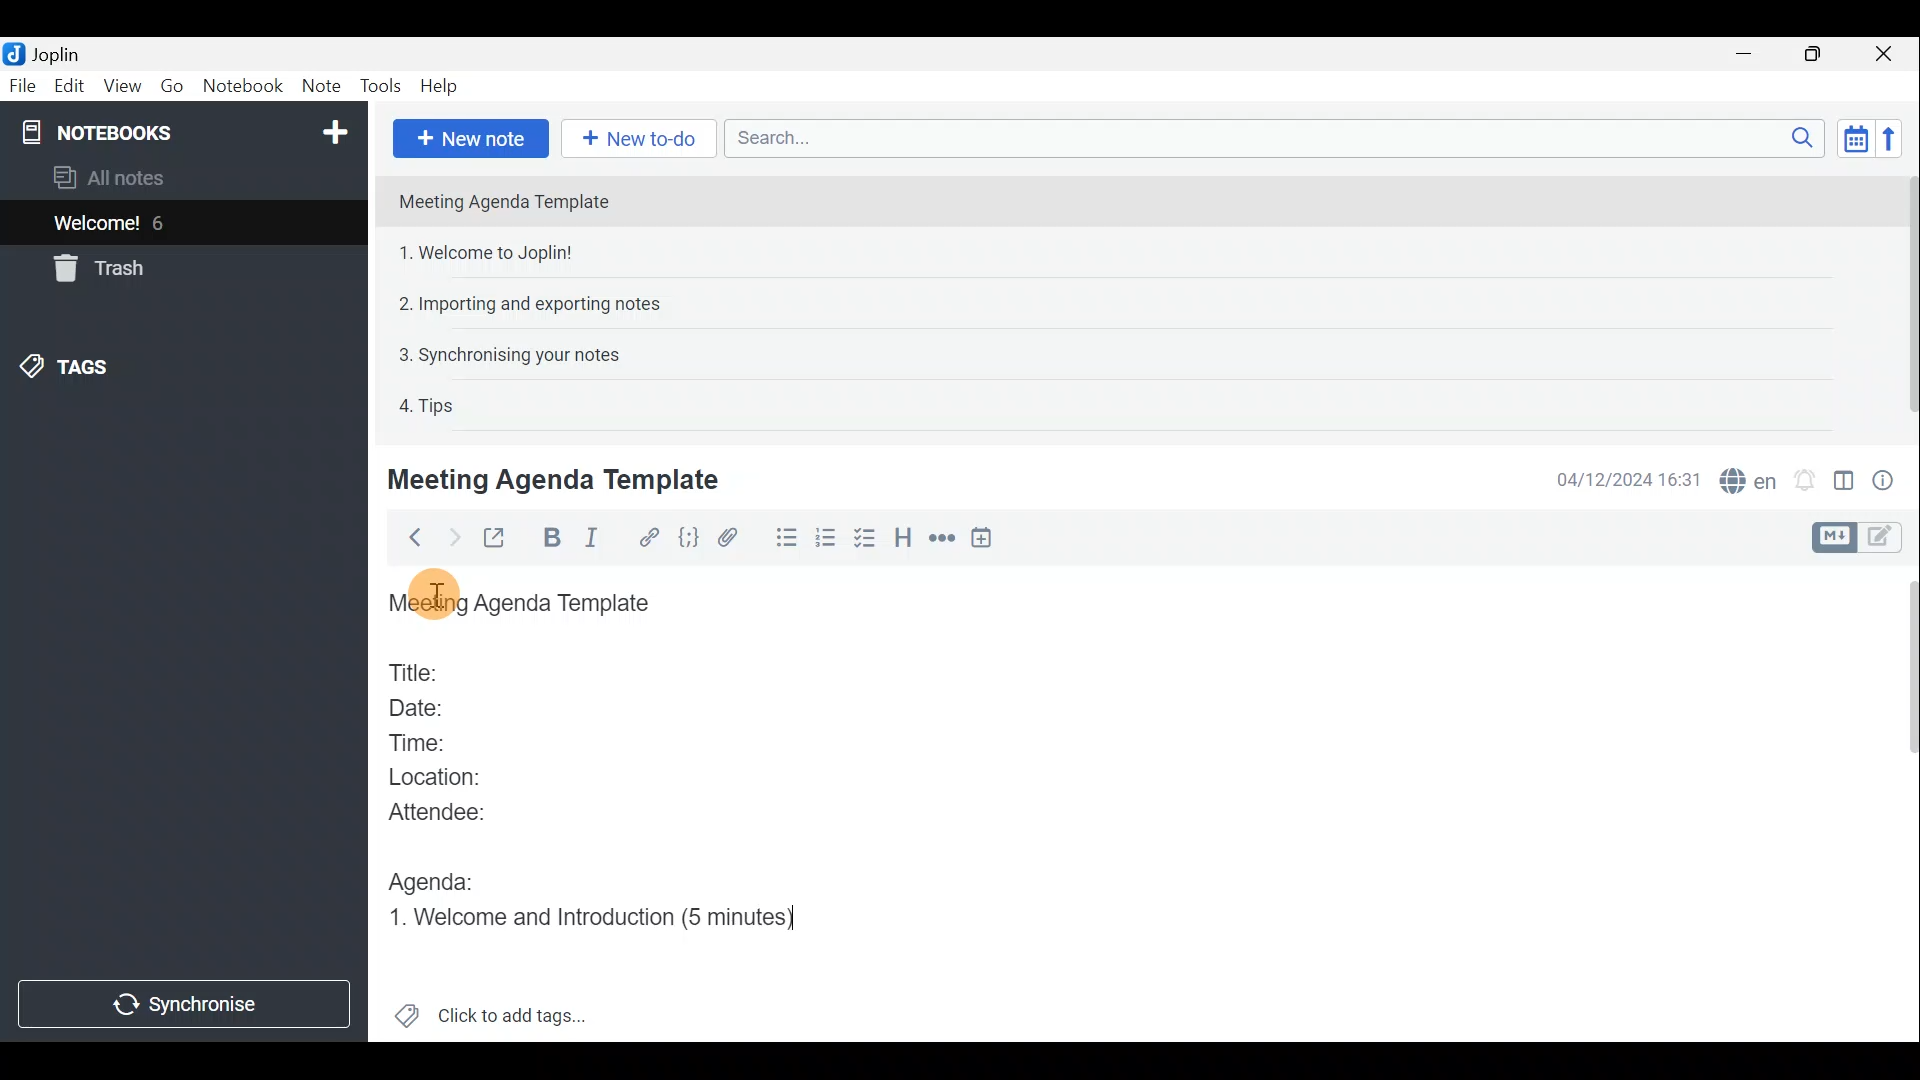  I want to click on 3. Synchronising your notes, so click(509, 354).